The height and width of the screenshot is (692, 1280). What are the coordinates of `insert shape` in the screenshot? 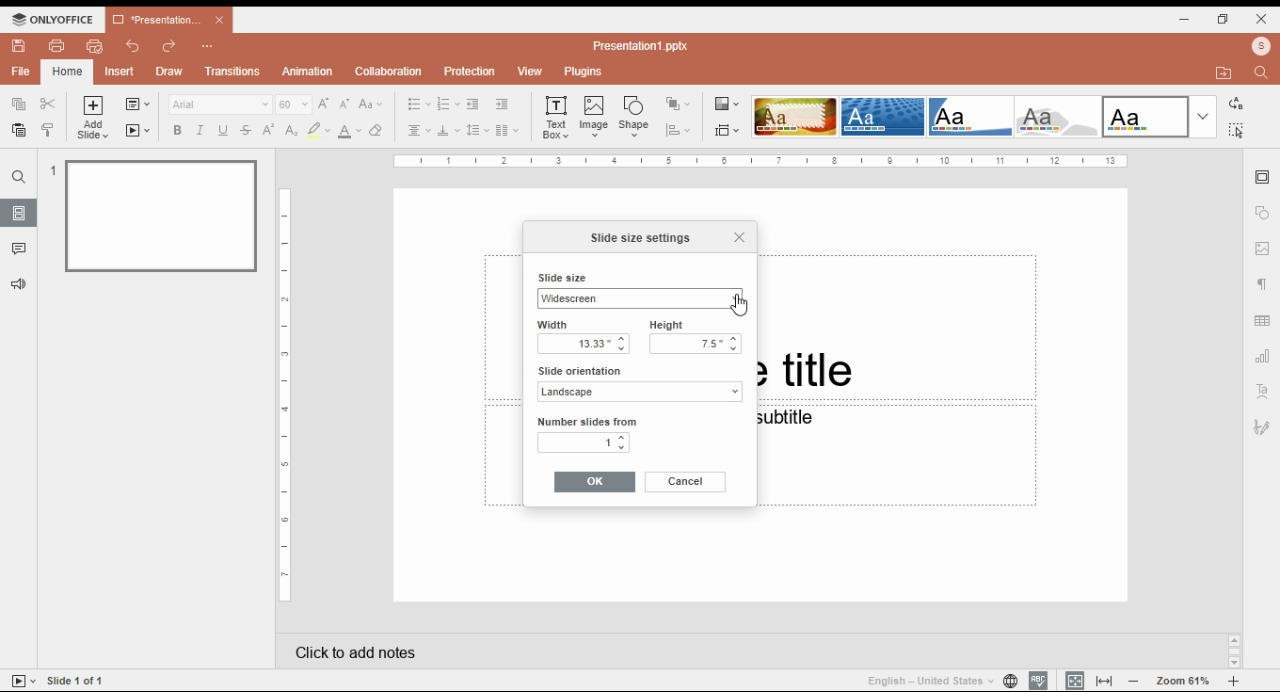 It's located at (635, 116).